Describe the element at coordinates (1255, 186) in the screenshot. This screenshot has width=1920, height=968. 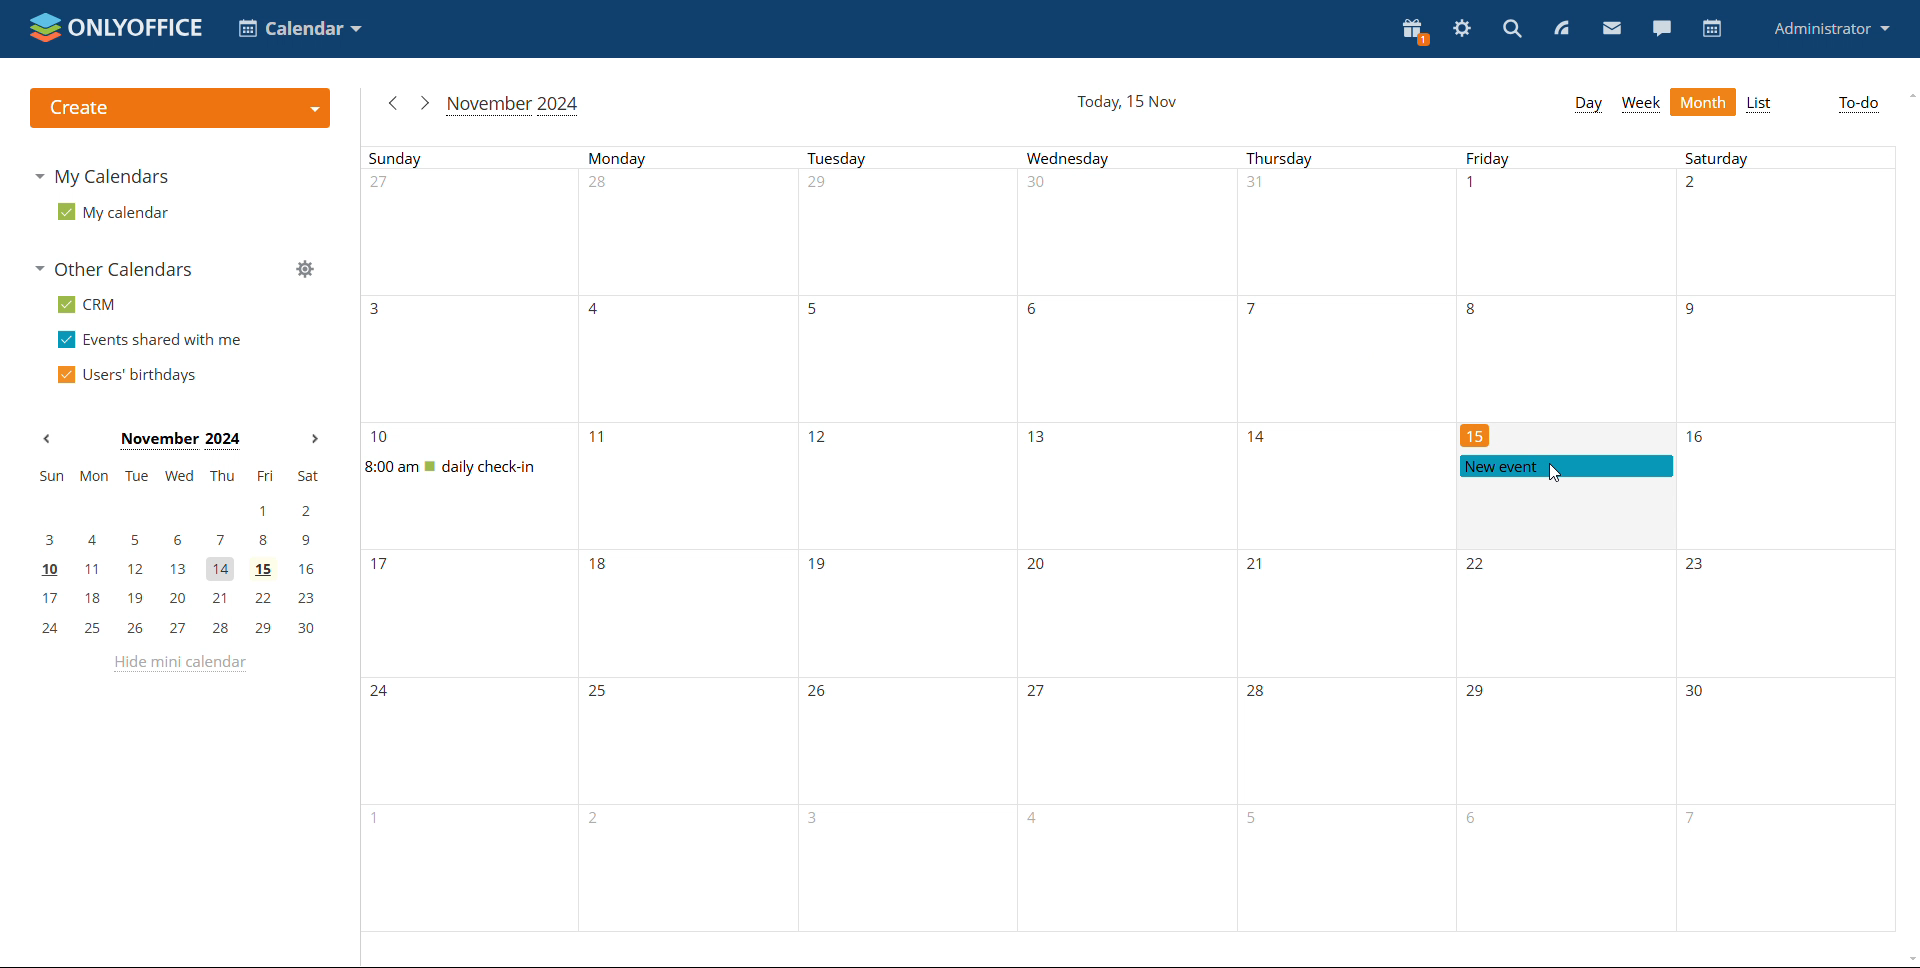
I see `Number` at that location.